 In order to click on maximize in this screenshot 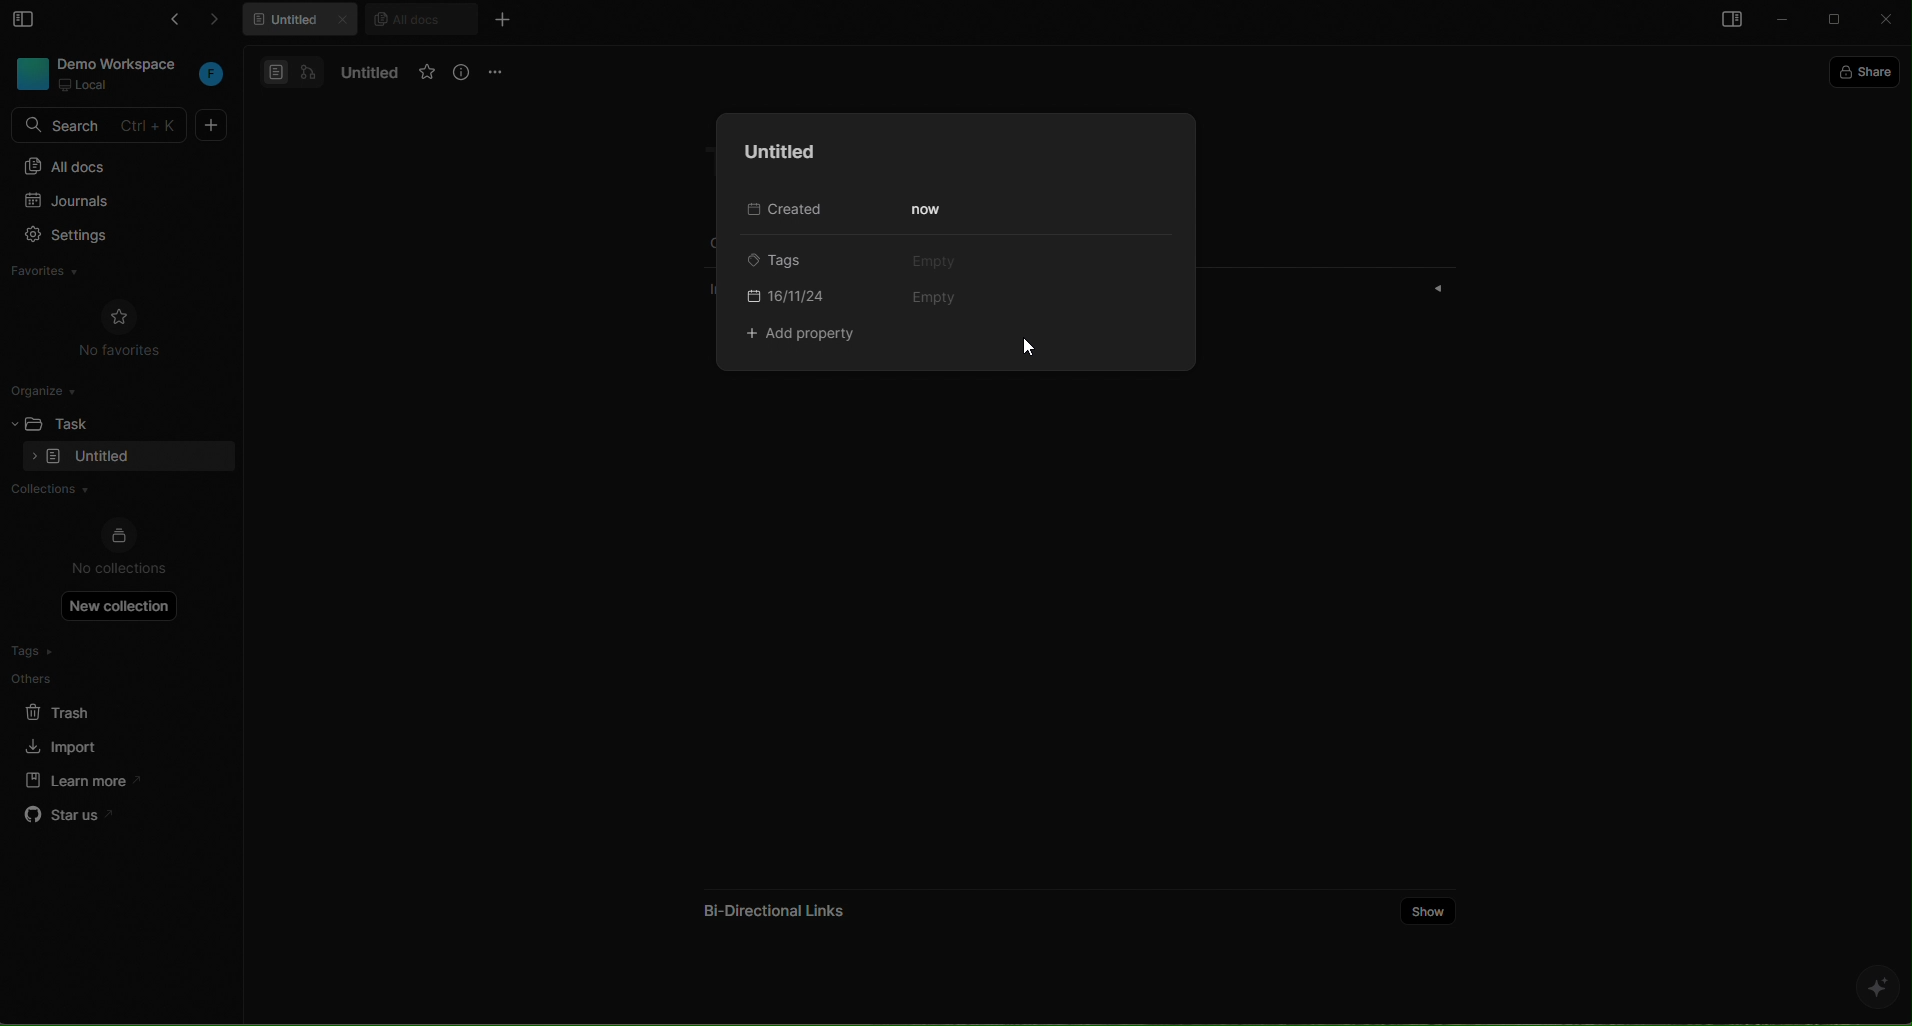, I will do `click(1837, 21)`.